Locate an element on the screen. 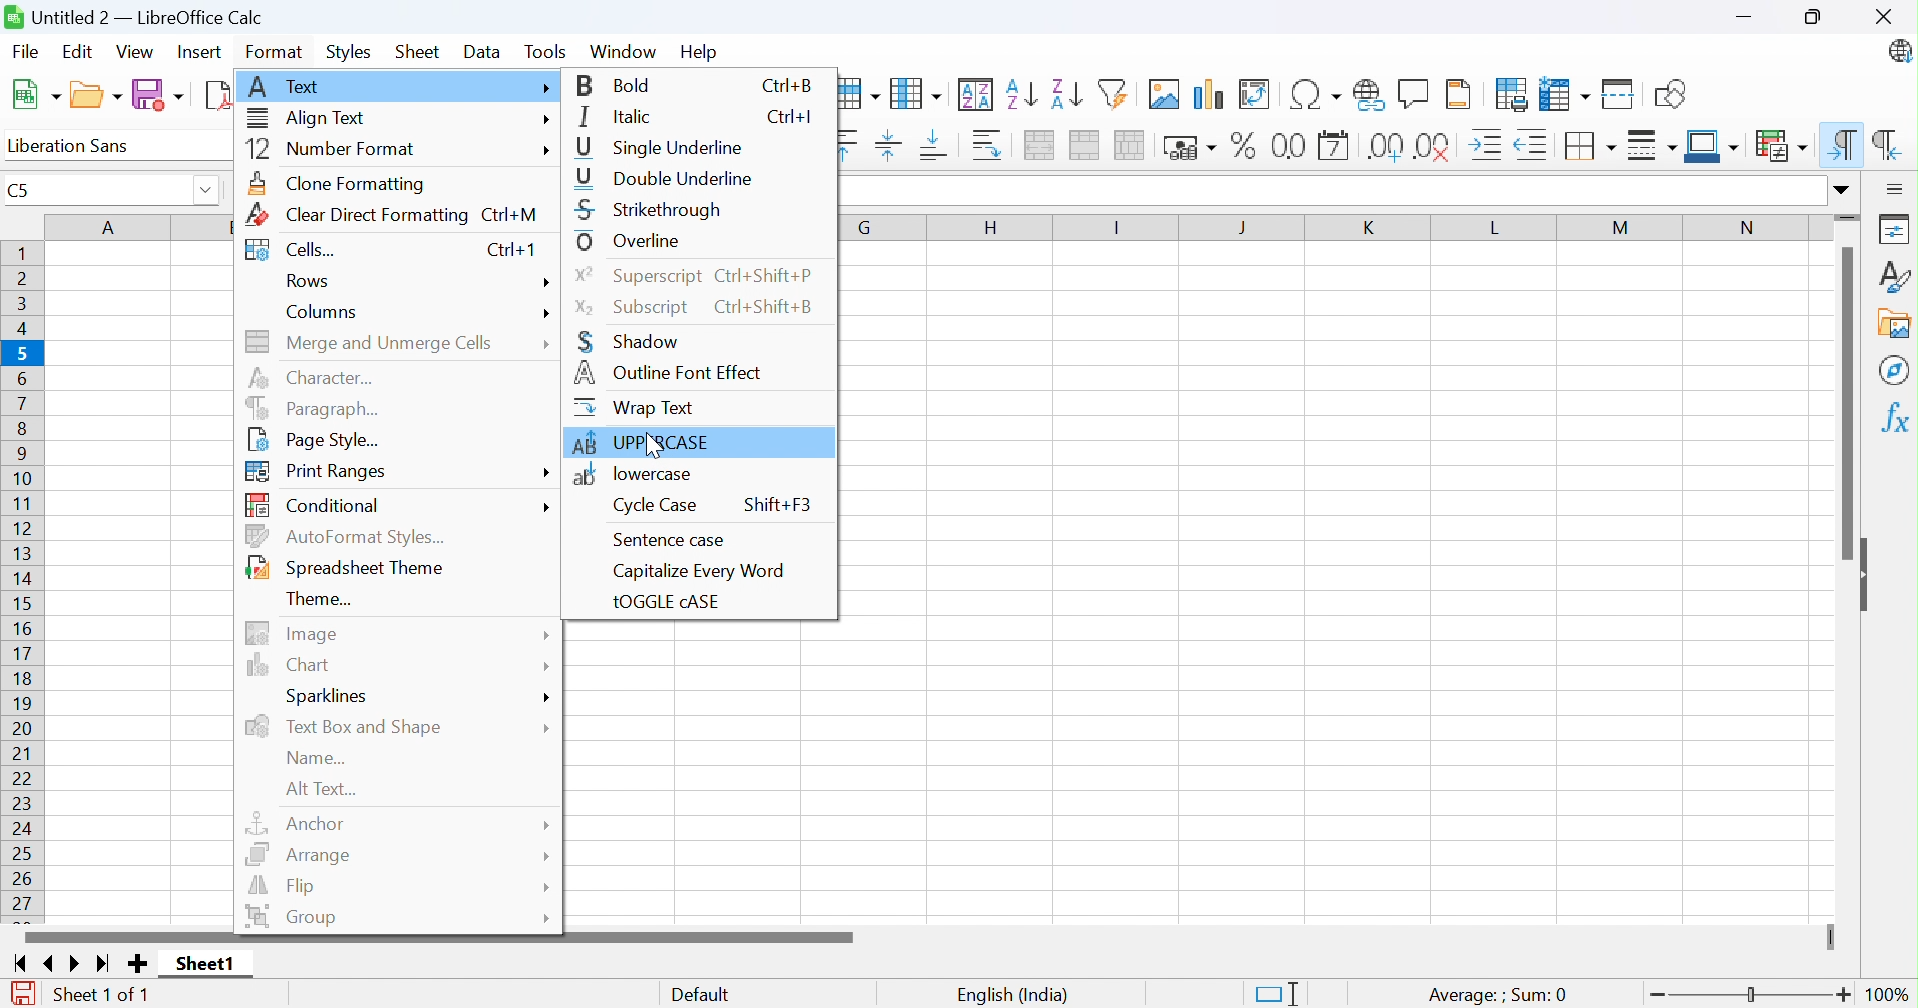 The width and height of the screenshot is (1918, 1008). Name... is located at coordinates (318, 759).